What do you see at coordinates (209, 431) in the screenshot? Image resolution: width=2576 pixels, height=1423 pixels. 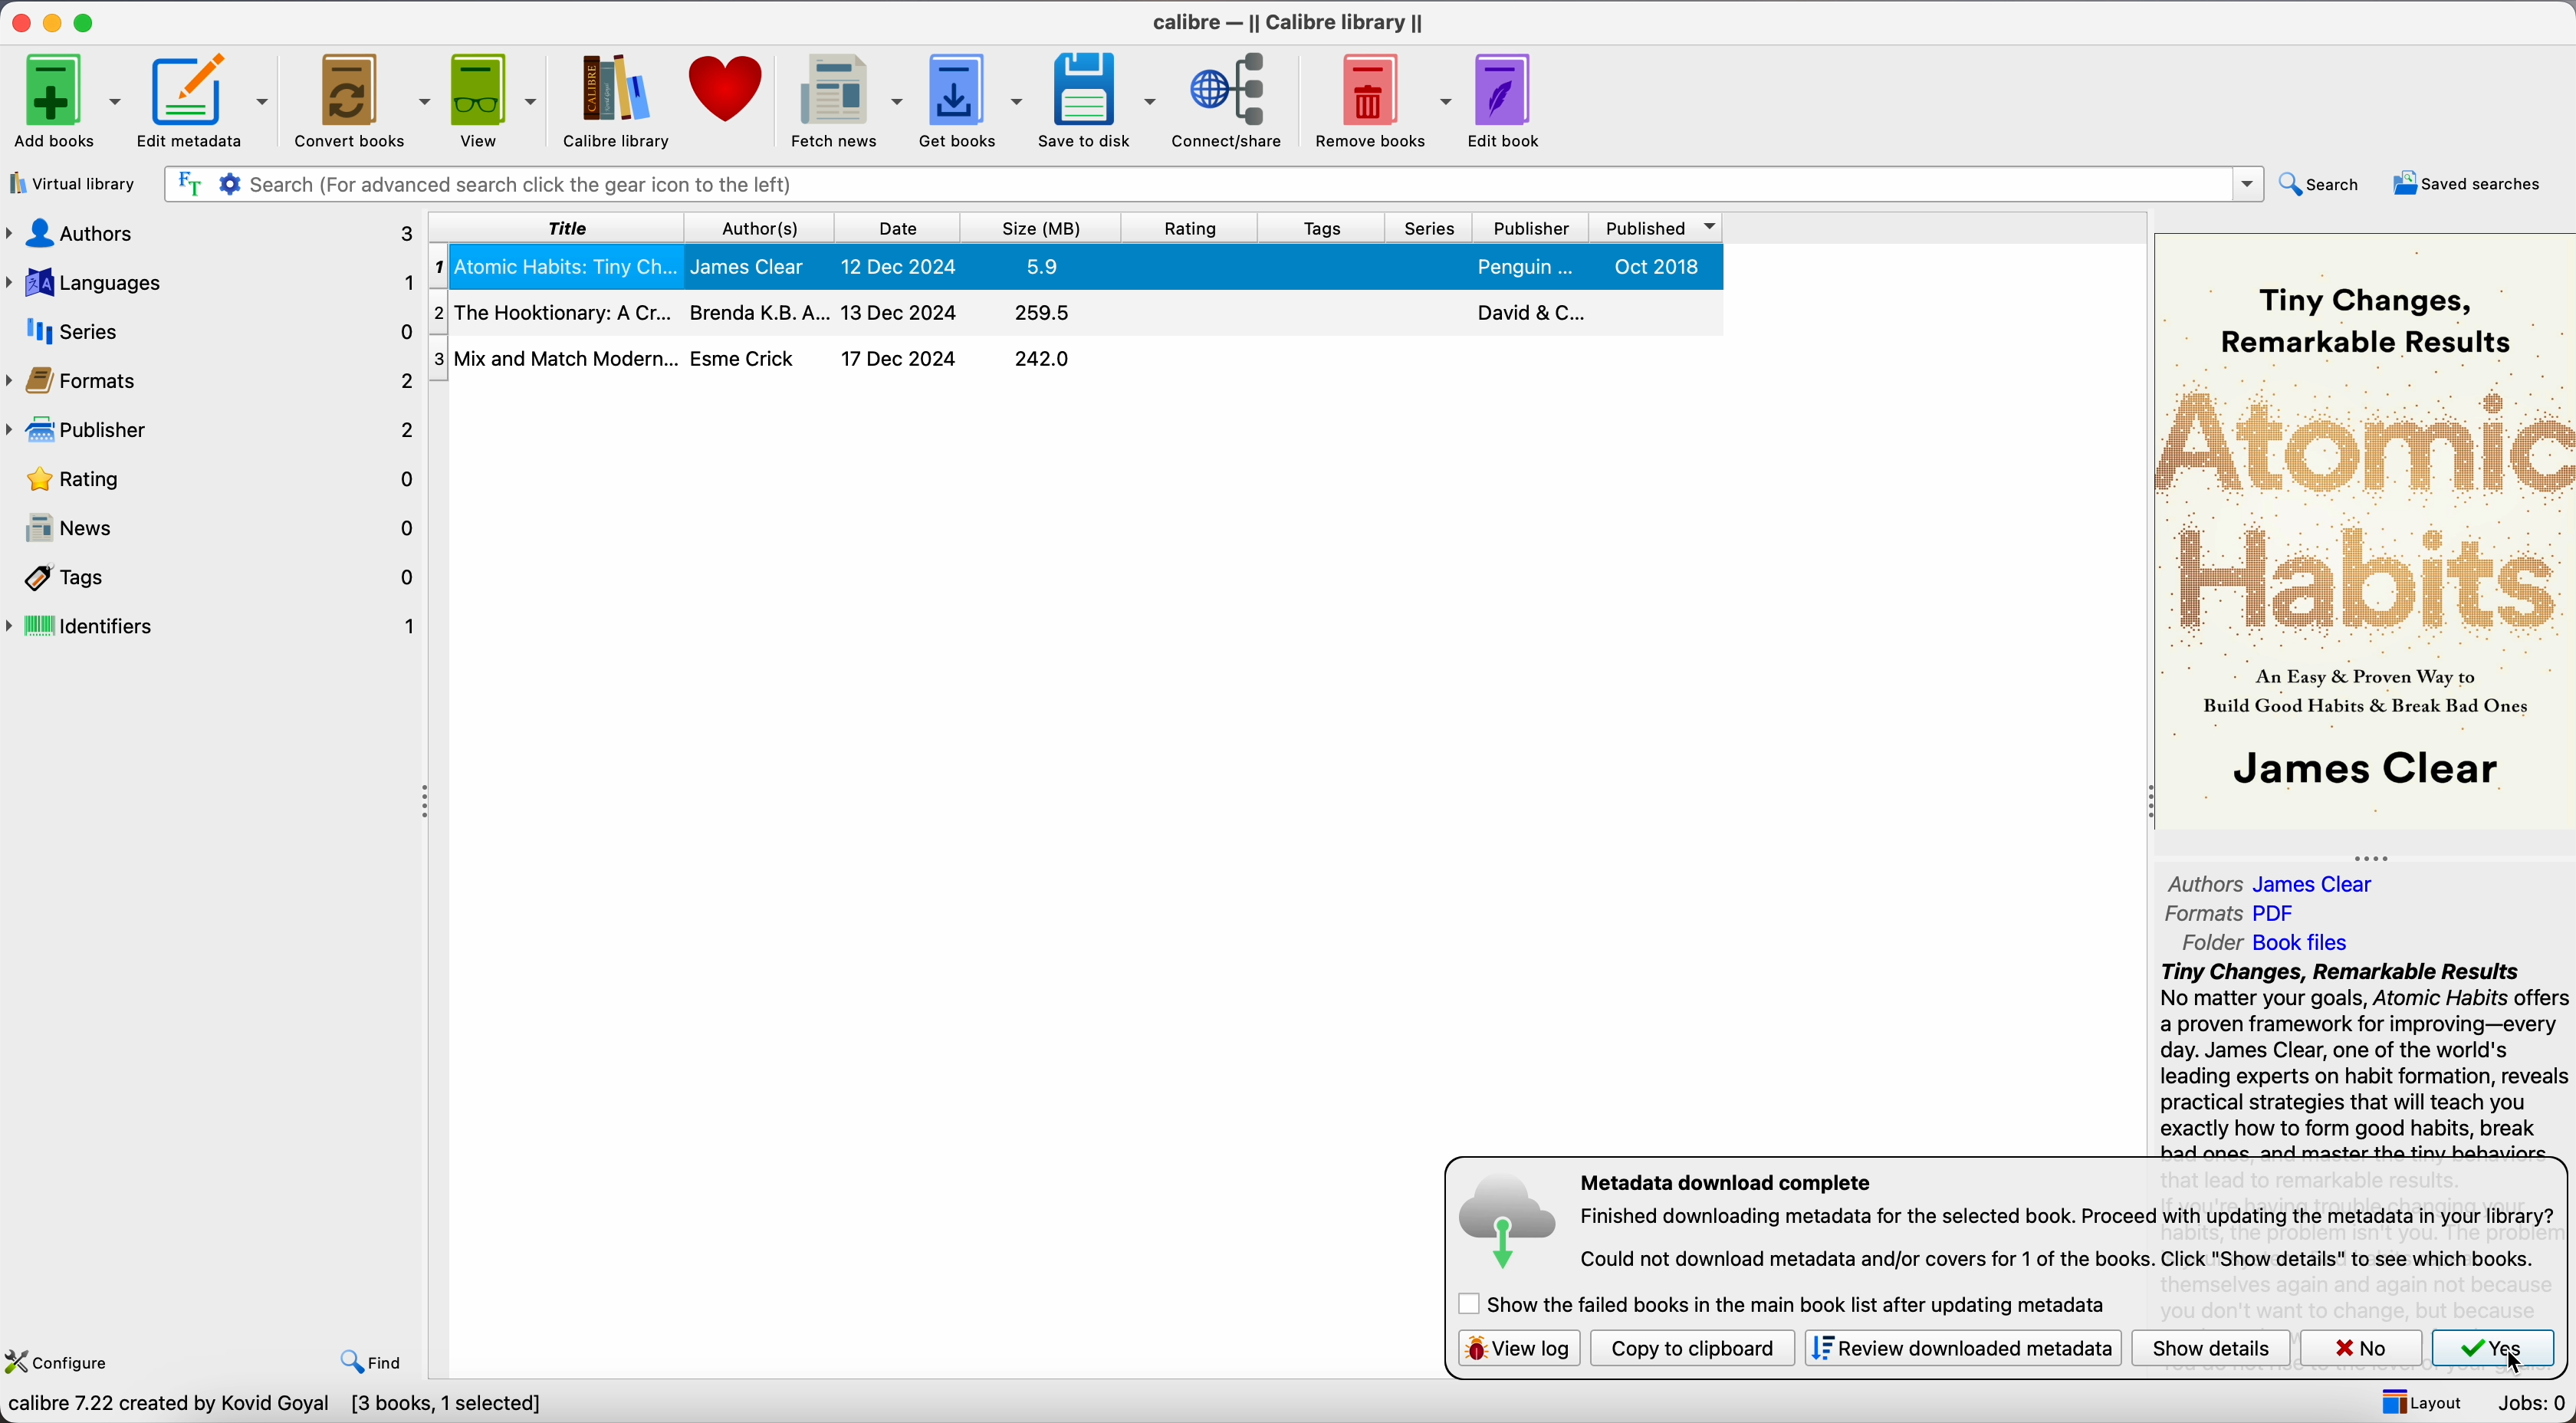 I see `publisher` at bounding box center [209, 431].